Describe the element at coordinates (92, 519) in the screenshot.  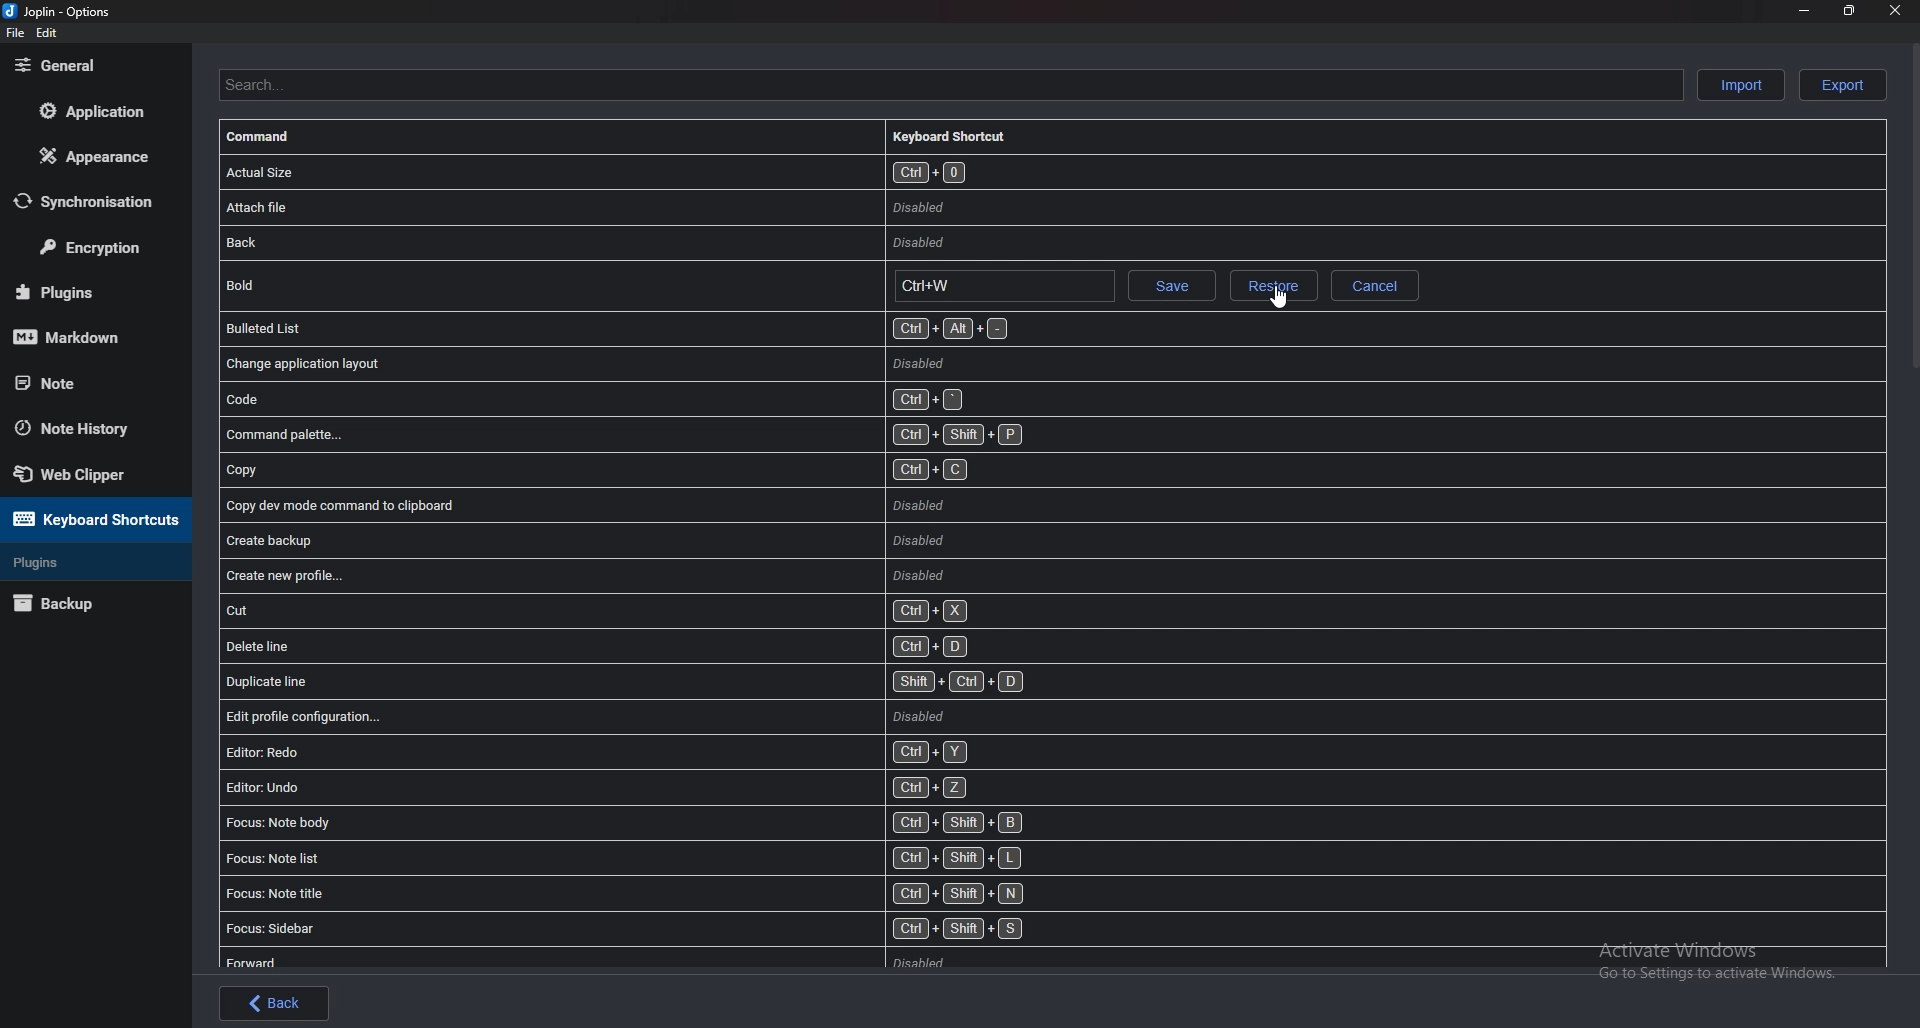
I see `Keyboard shortcuts` at that location.